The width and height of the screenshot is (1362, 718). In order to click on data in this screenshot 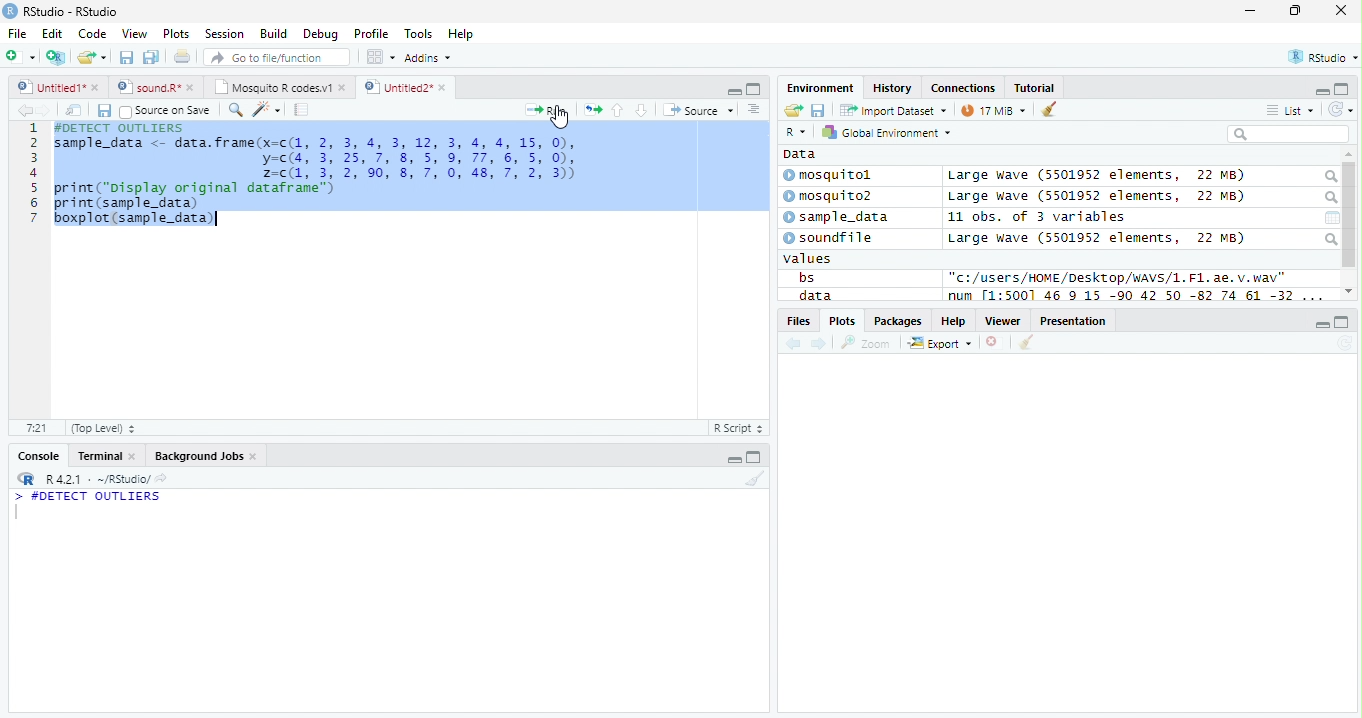, I will do `click(813, 295)`.